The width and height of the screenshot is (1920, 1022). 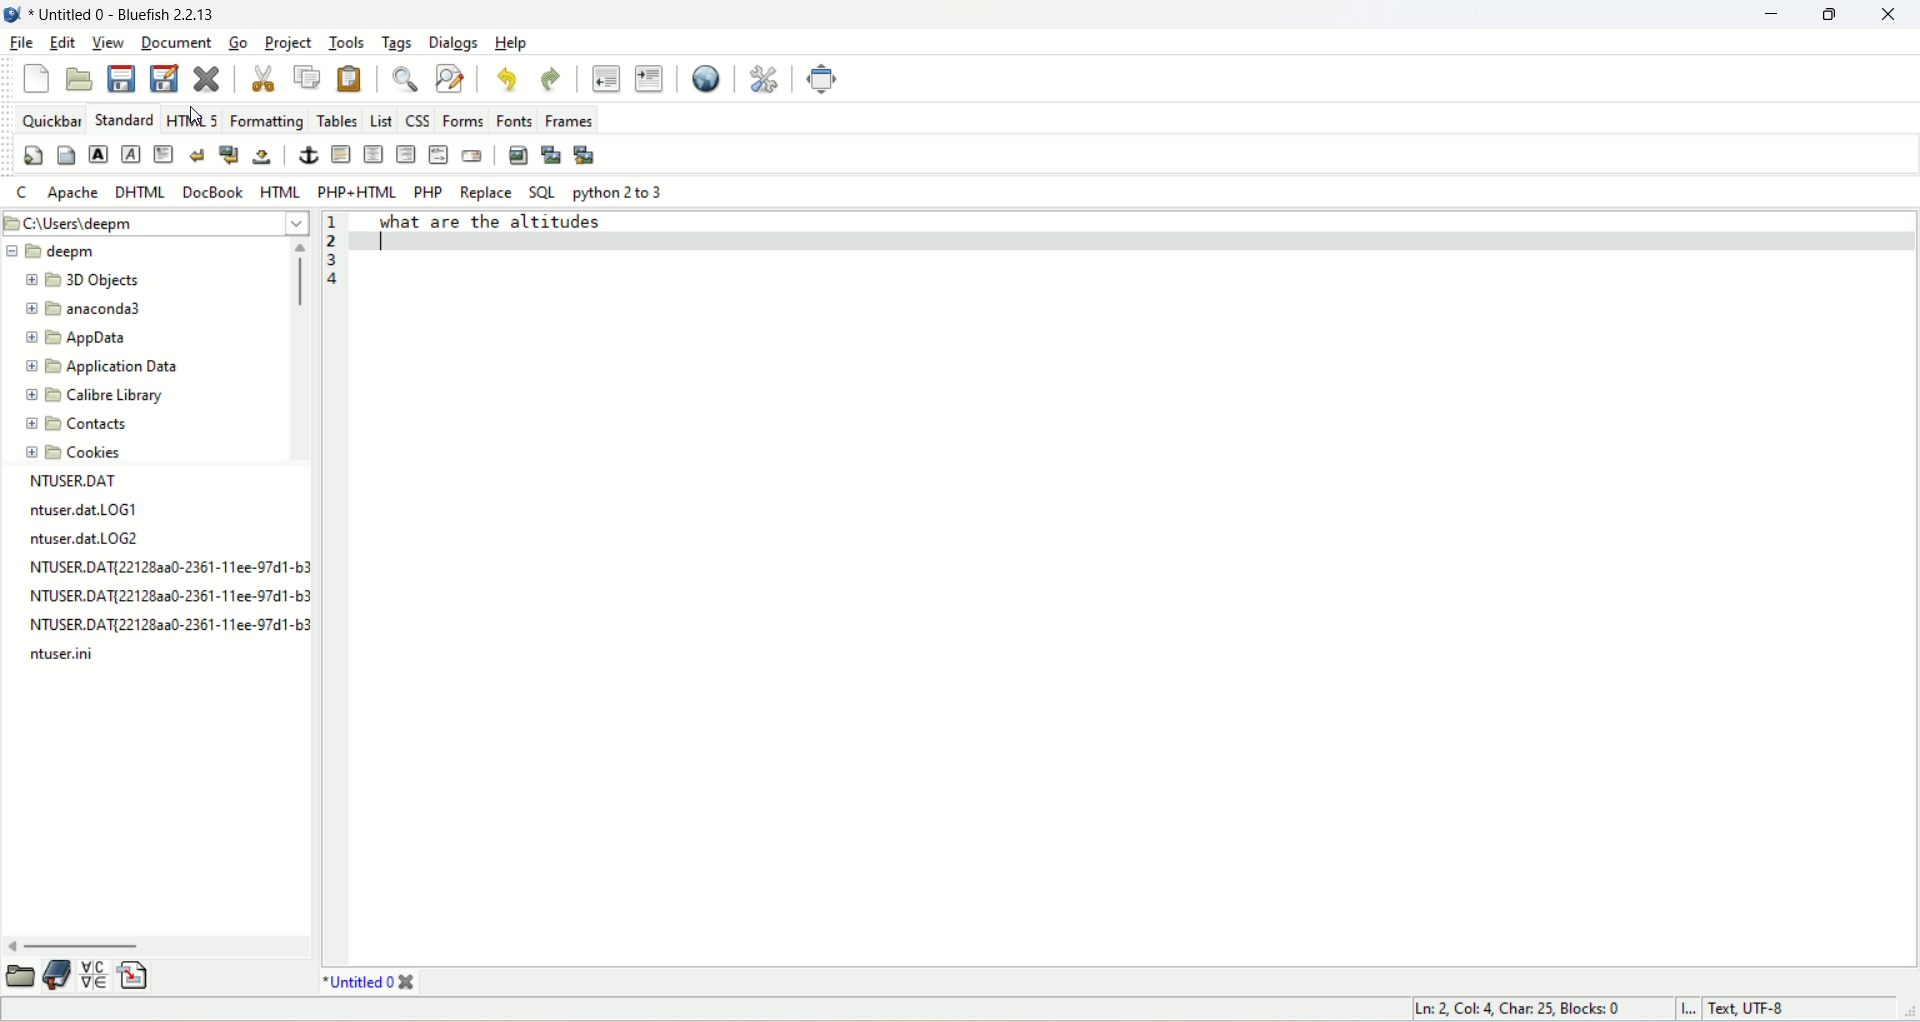 What do you see at coordinates (23, 192) in the screenshot?
I see `C` at bounding box center [23, 192].